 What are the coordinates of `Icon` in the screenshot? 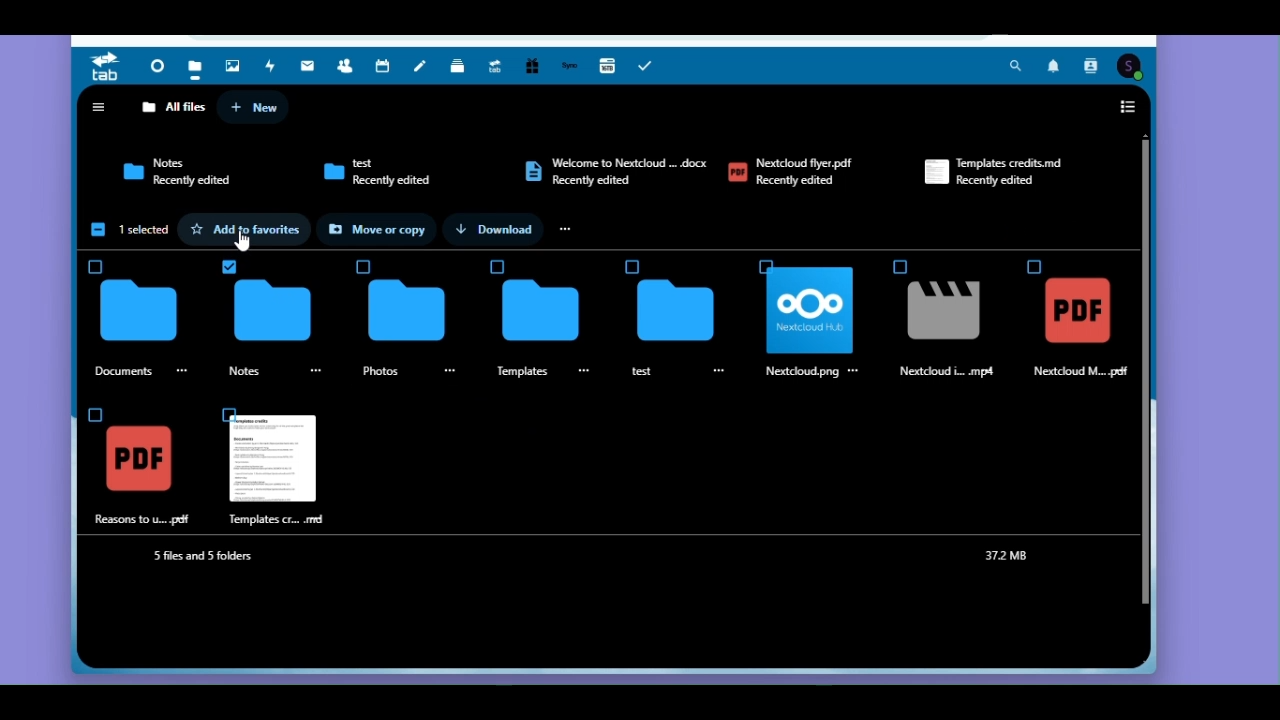 It's located at (329, 174).